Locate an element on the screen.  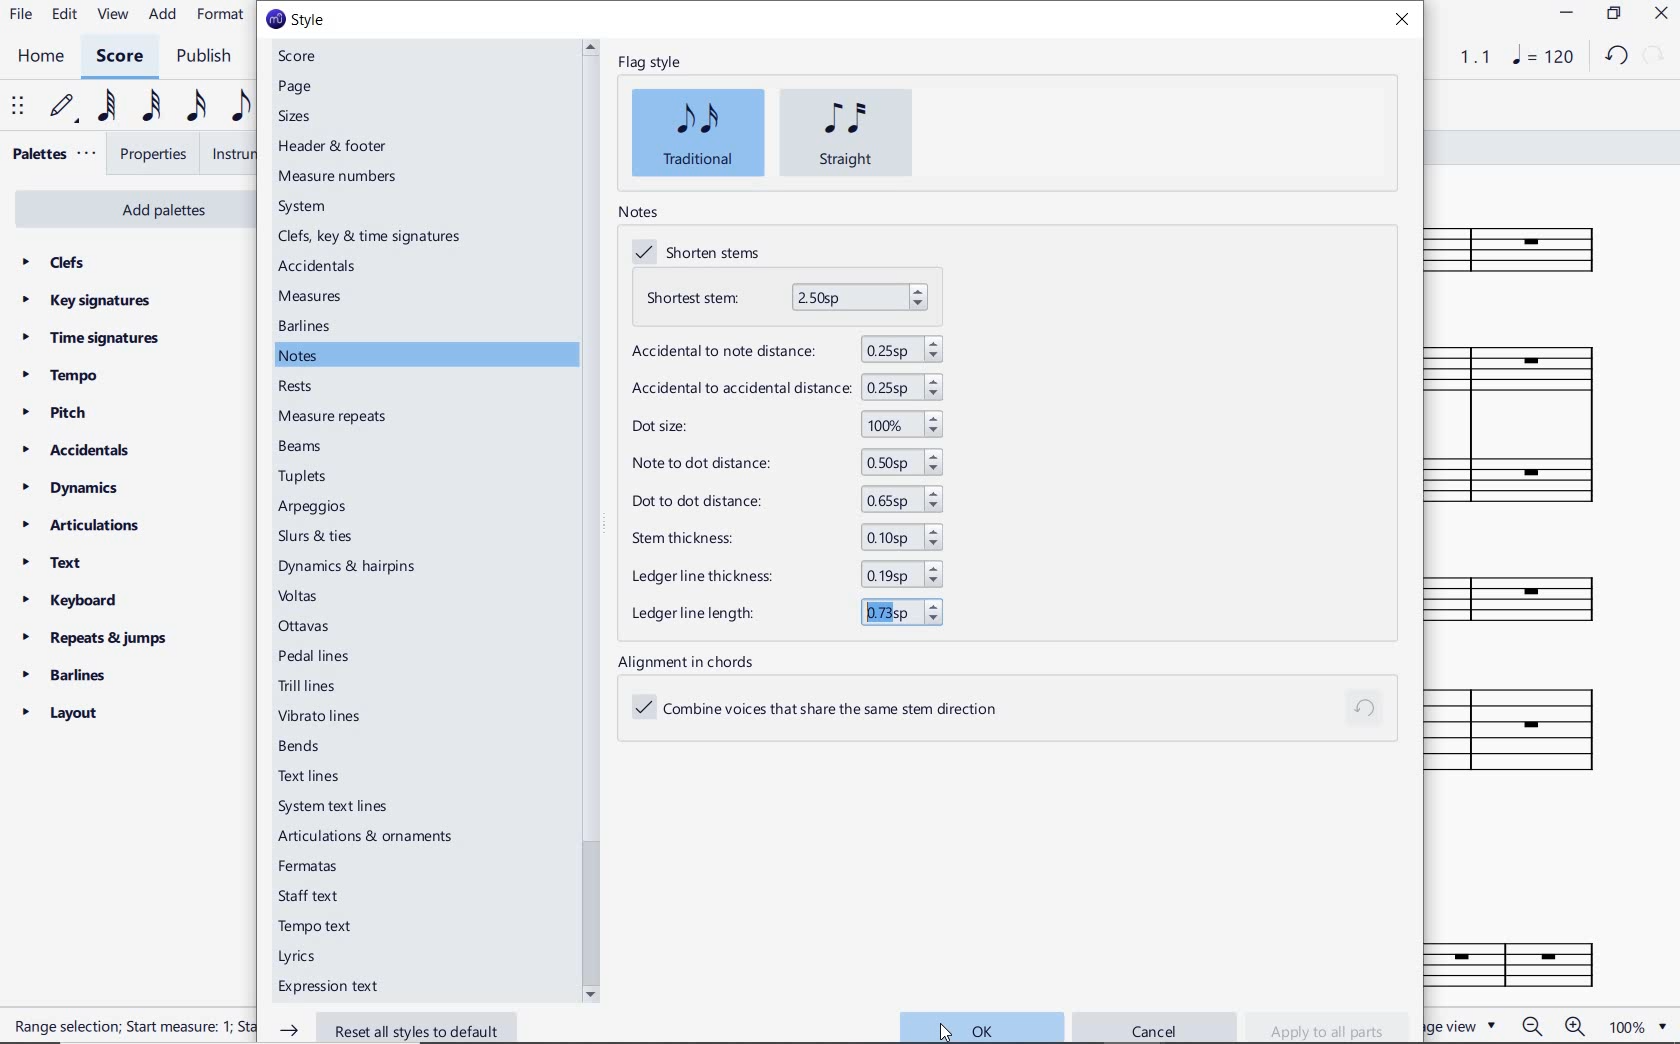
select to move is located at coordinates (16, 107).